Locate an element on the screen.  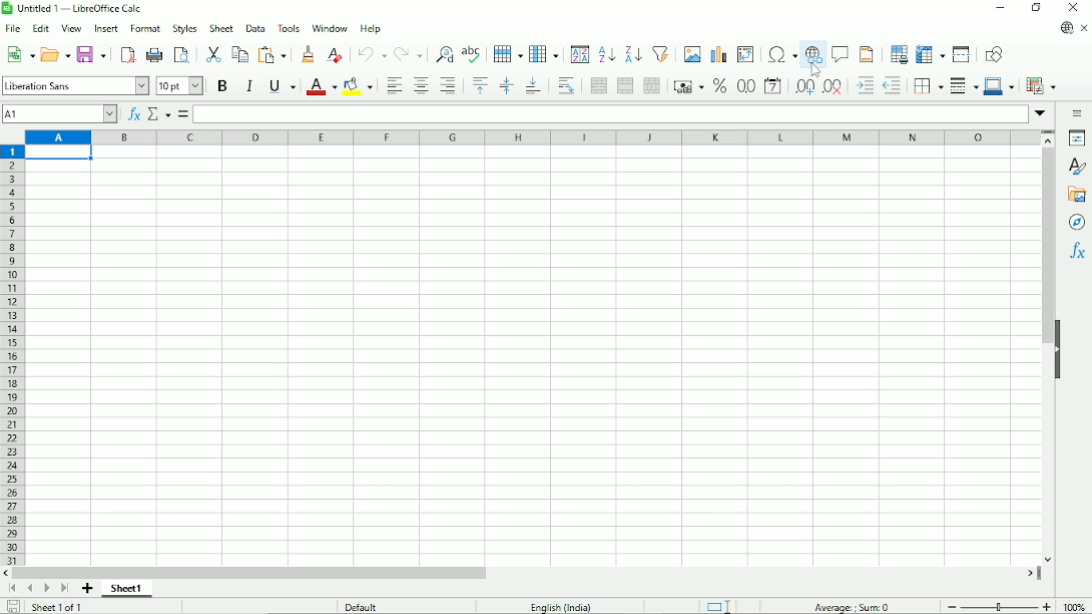
Format as number is located at coordinates (719, 86).